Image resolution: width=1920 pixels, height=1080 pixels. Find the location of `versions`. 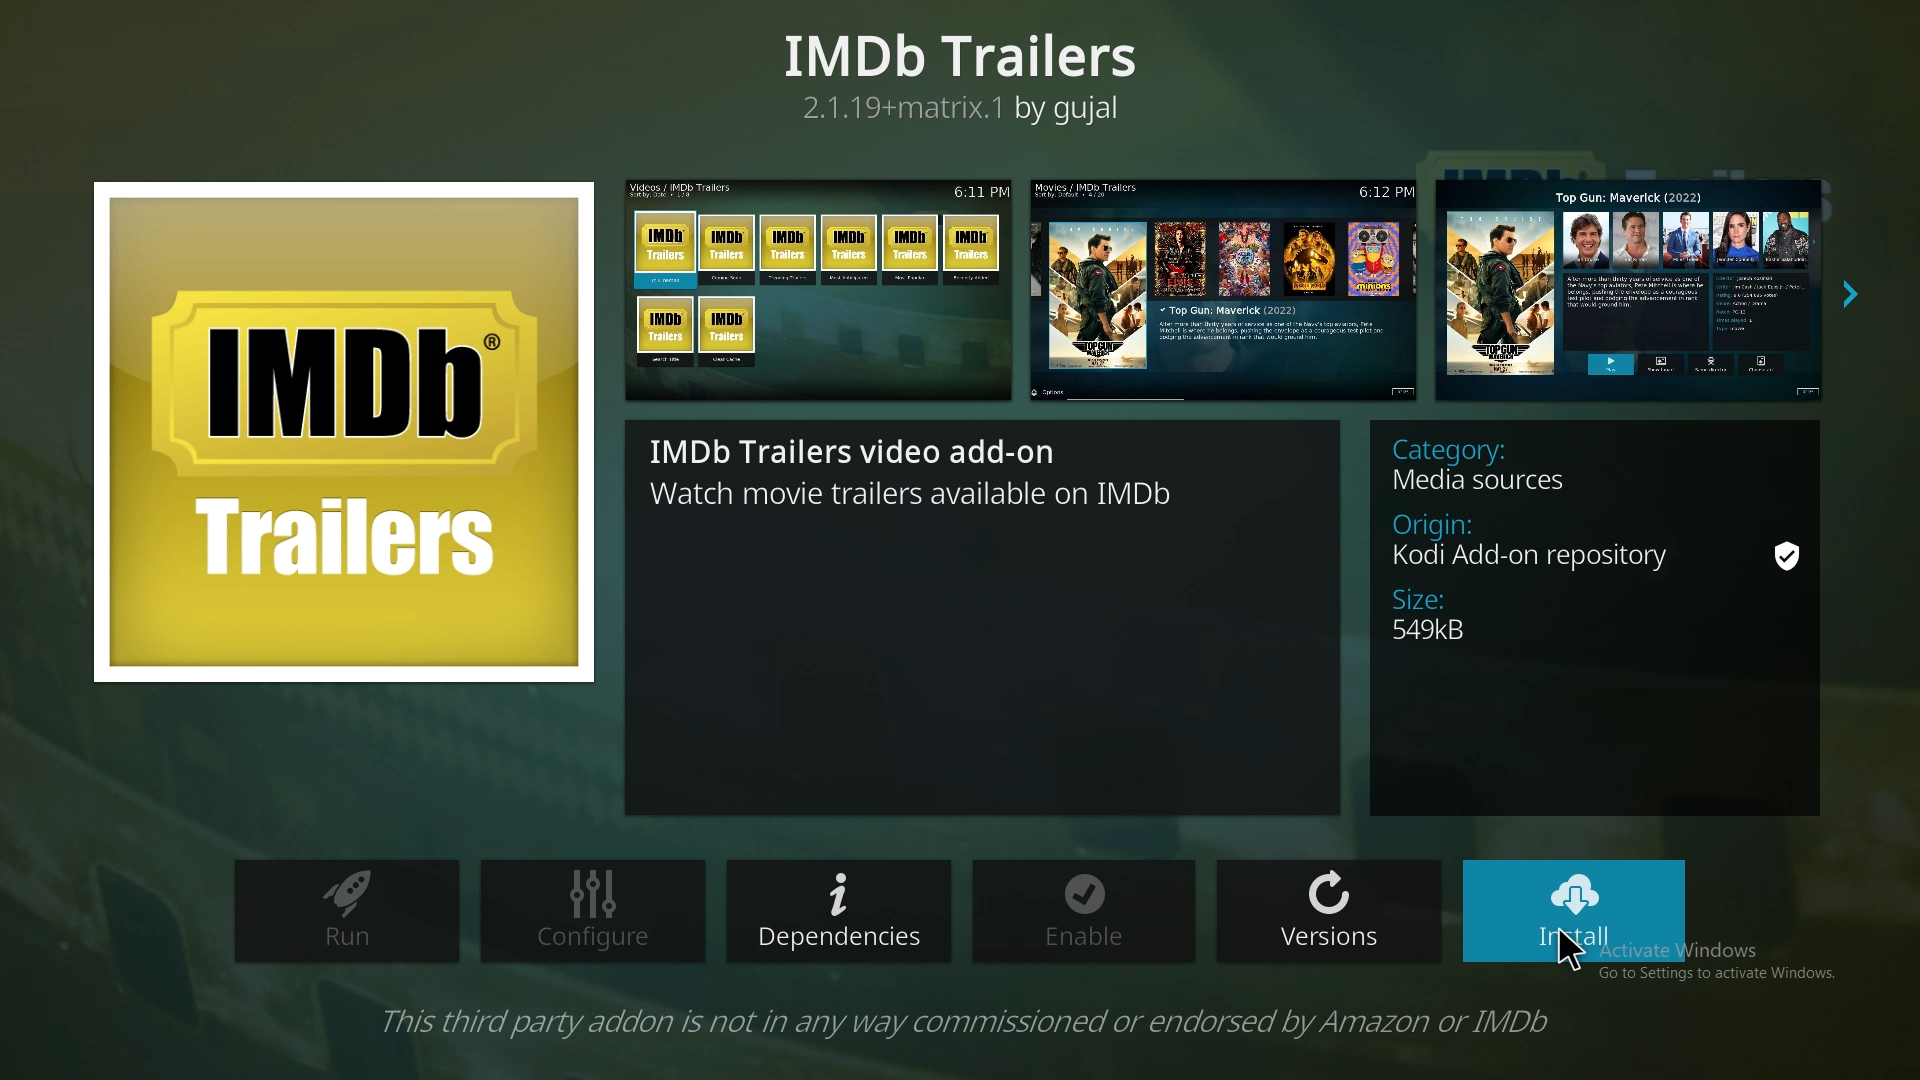

versions is located at coordinates (1328, 909).